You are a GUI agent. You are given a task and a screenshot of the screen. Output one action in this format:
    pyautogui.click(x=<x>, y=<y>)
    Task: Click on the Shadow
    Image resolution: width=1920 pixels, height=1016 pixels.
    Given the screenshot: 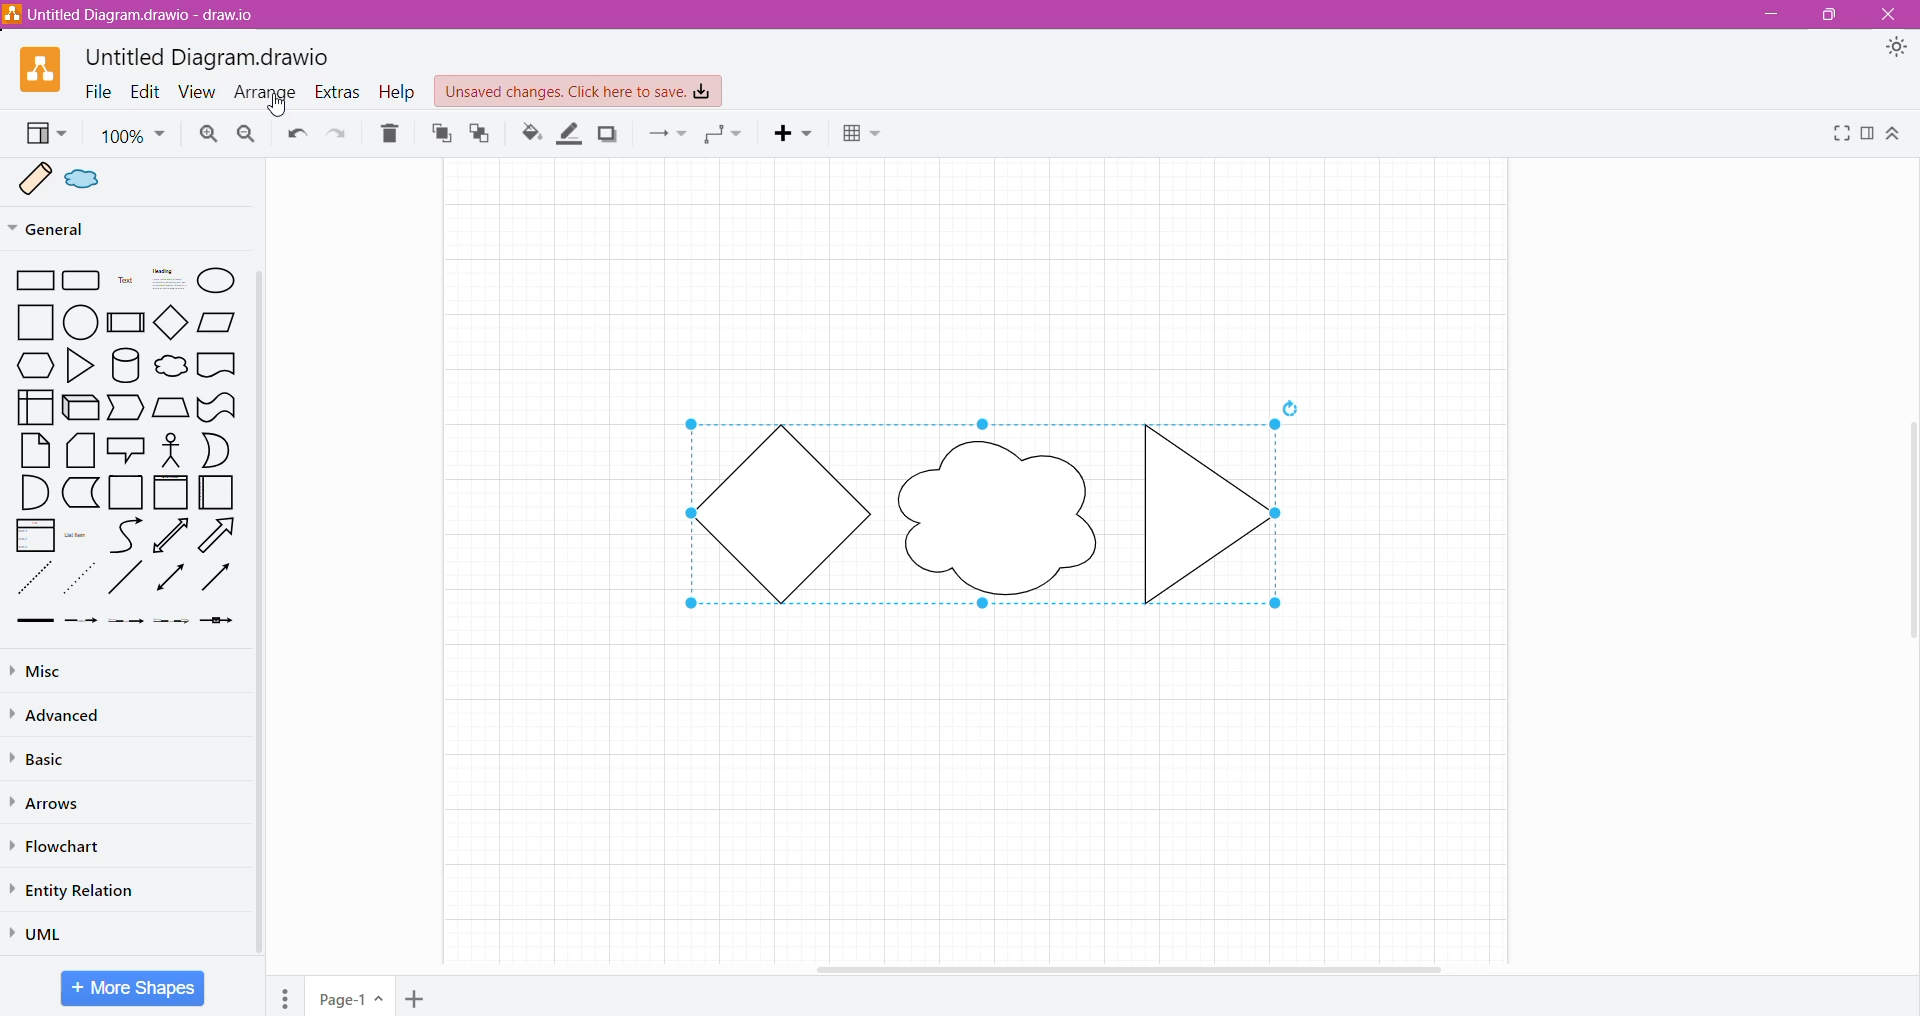 What is the action you would take?
    pyautogui.click(x=610, y=137)
    